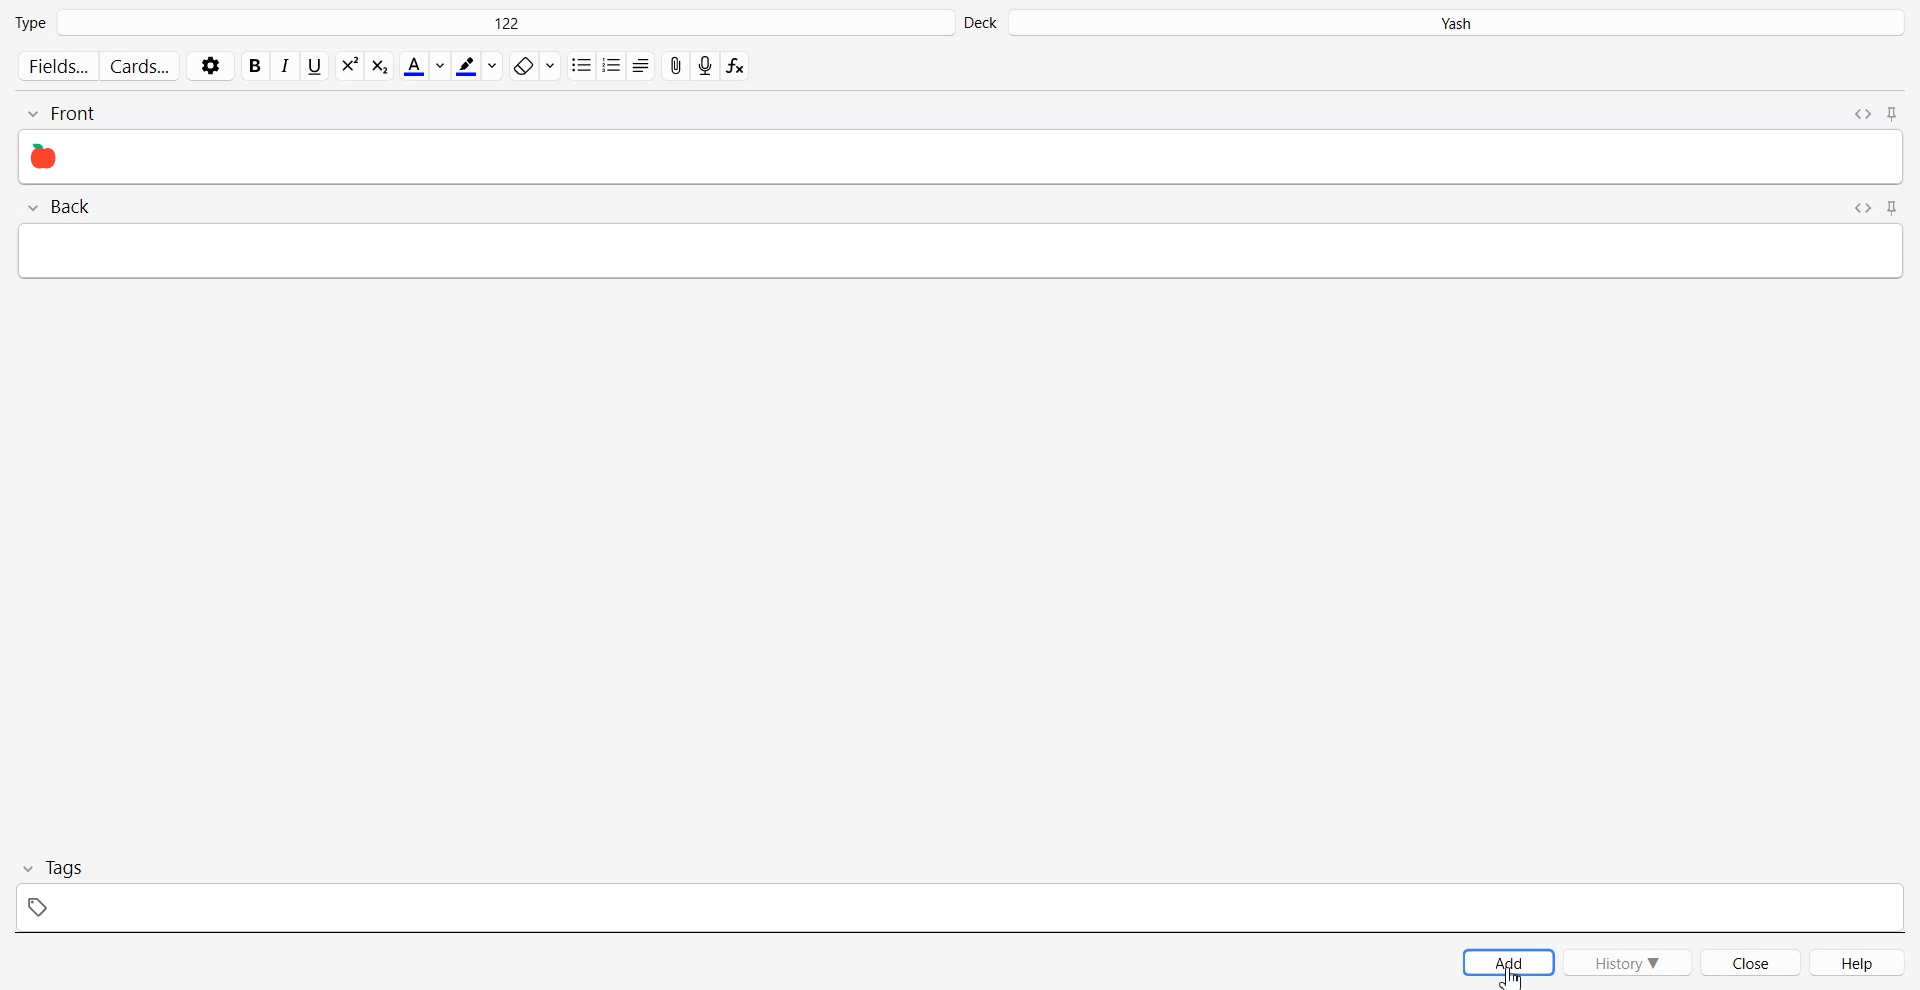 This screenshot has height=990, width=1920. Describe the element at coordinates (611, 64) in the screenshot. I see `ordered list` at that location.